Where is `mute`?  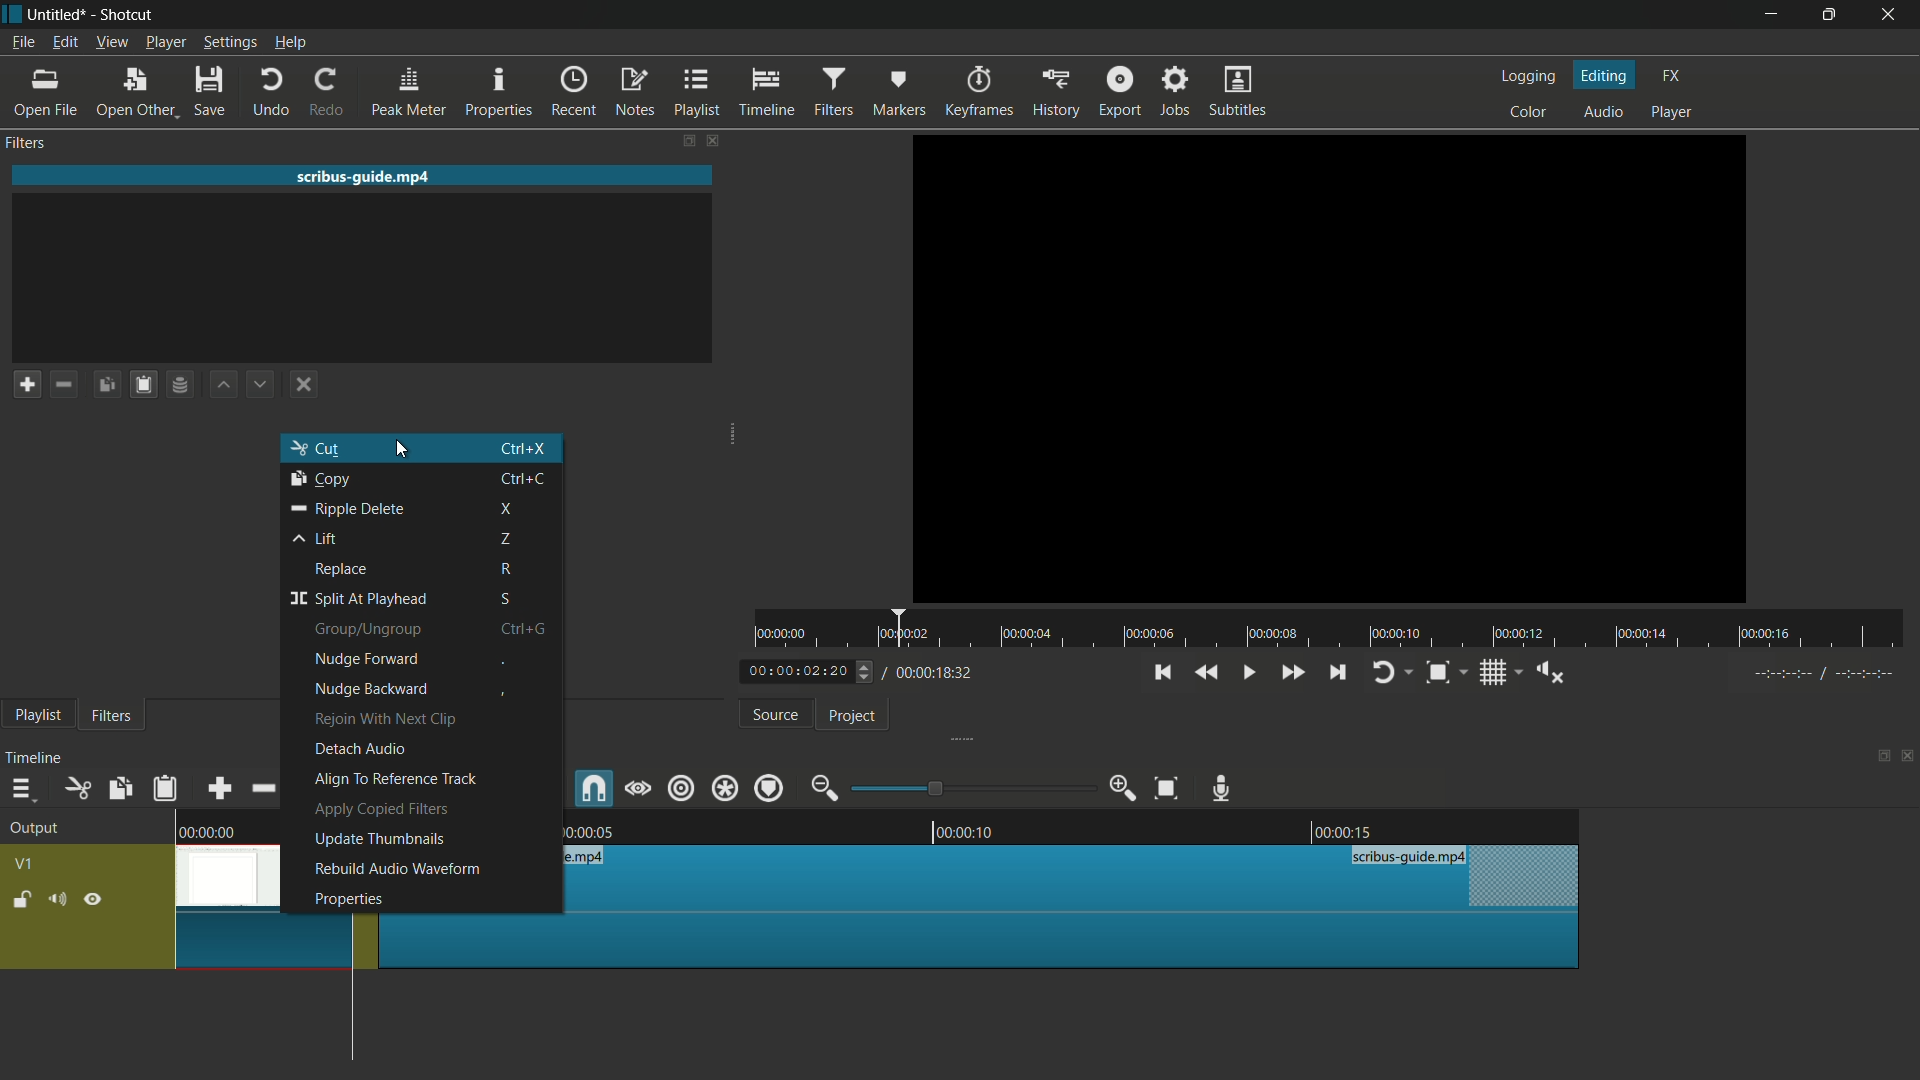
mute is located at coordinates (58, 899).